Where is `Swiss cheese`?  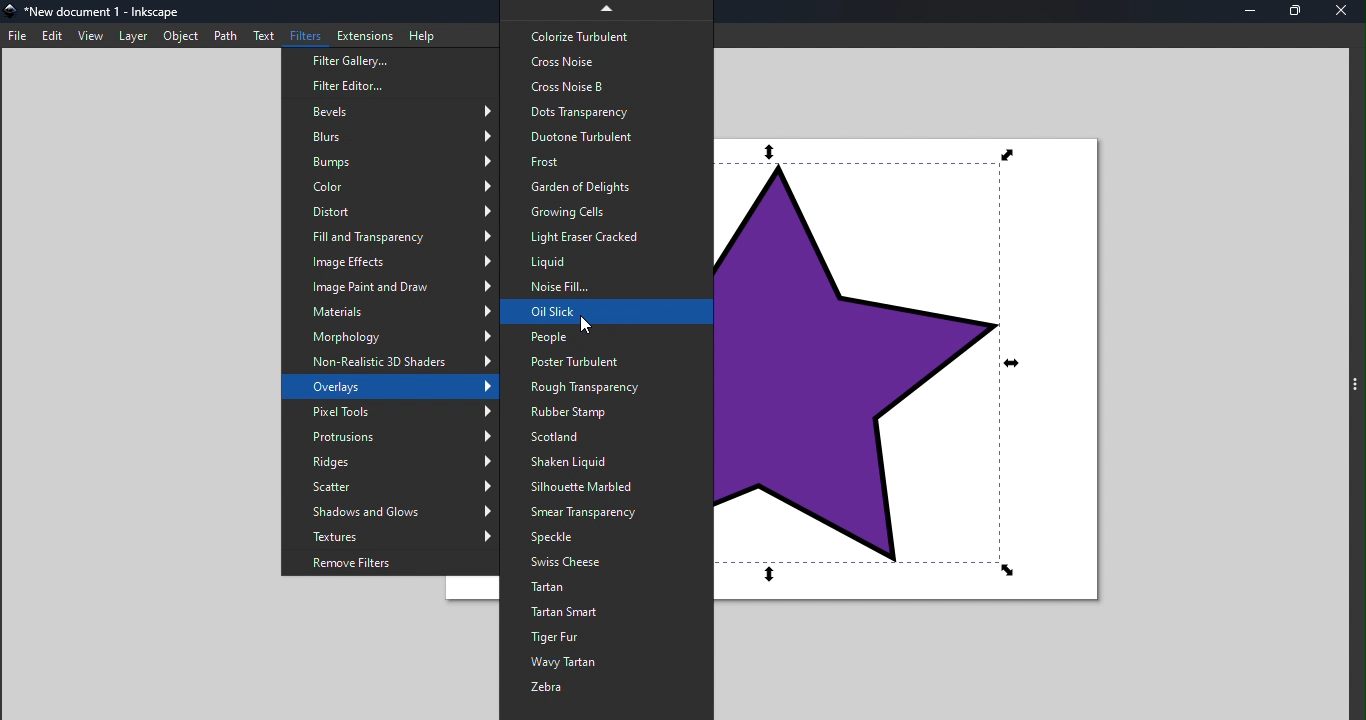 Swiss cheese is located at coordinates (607, 563).